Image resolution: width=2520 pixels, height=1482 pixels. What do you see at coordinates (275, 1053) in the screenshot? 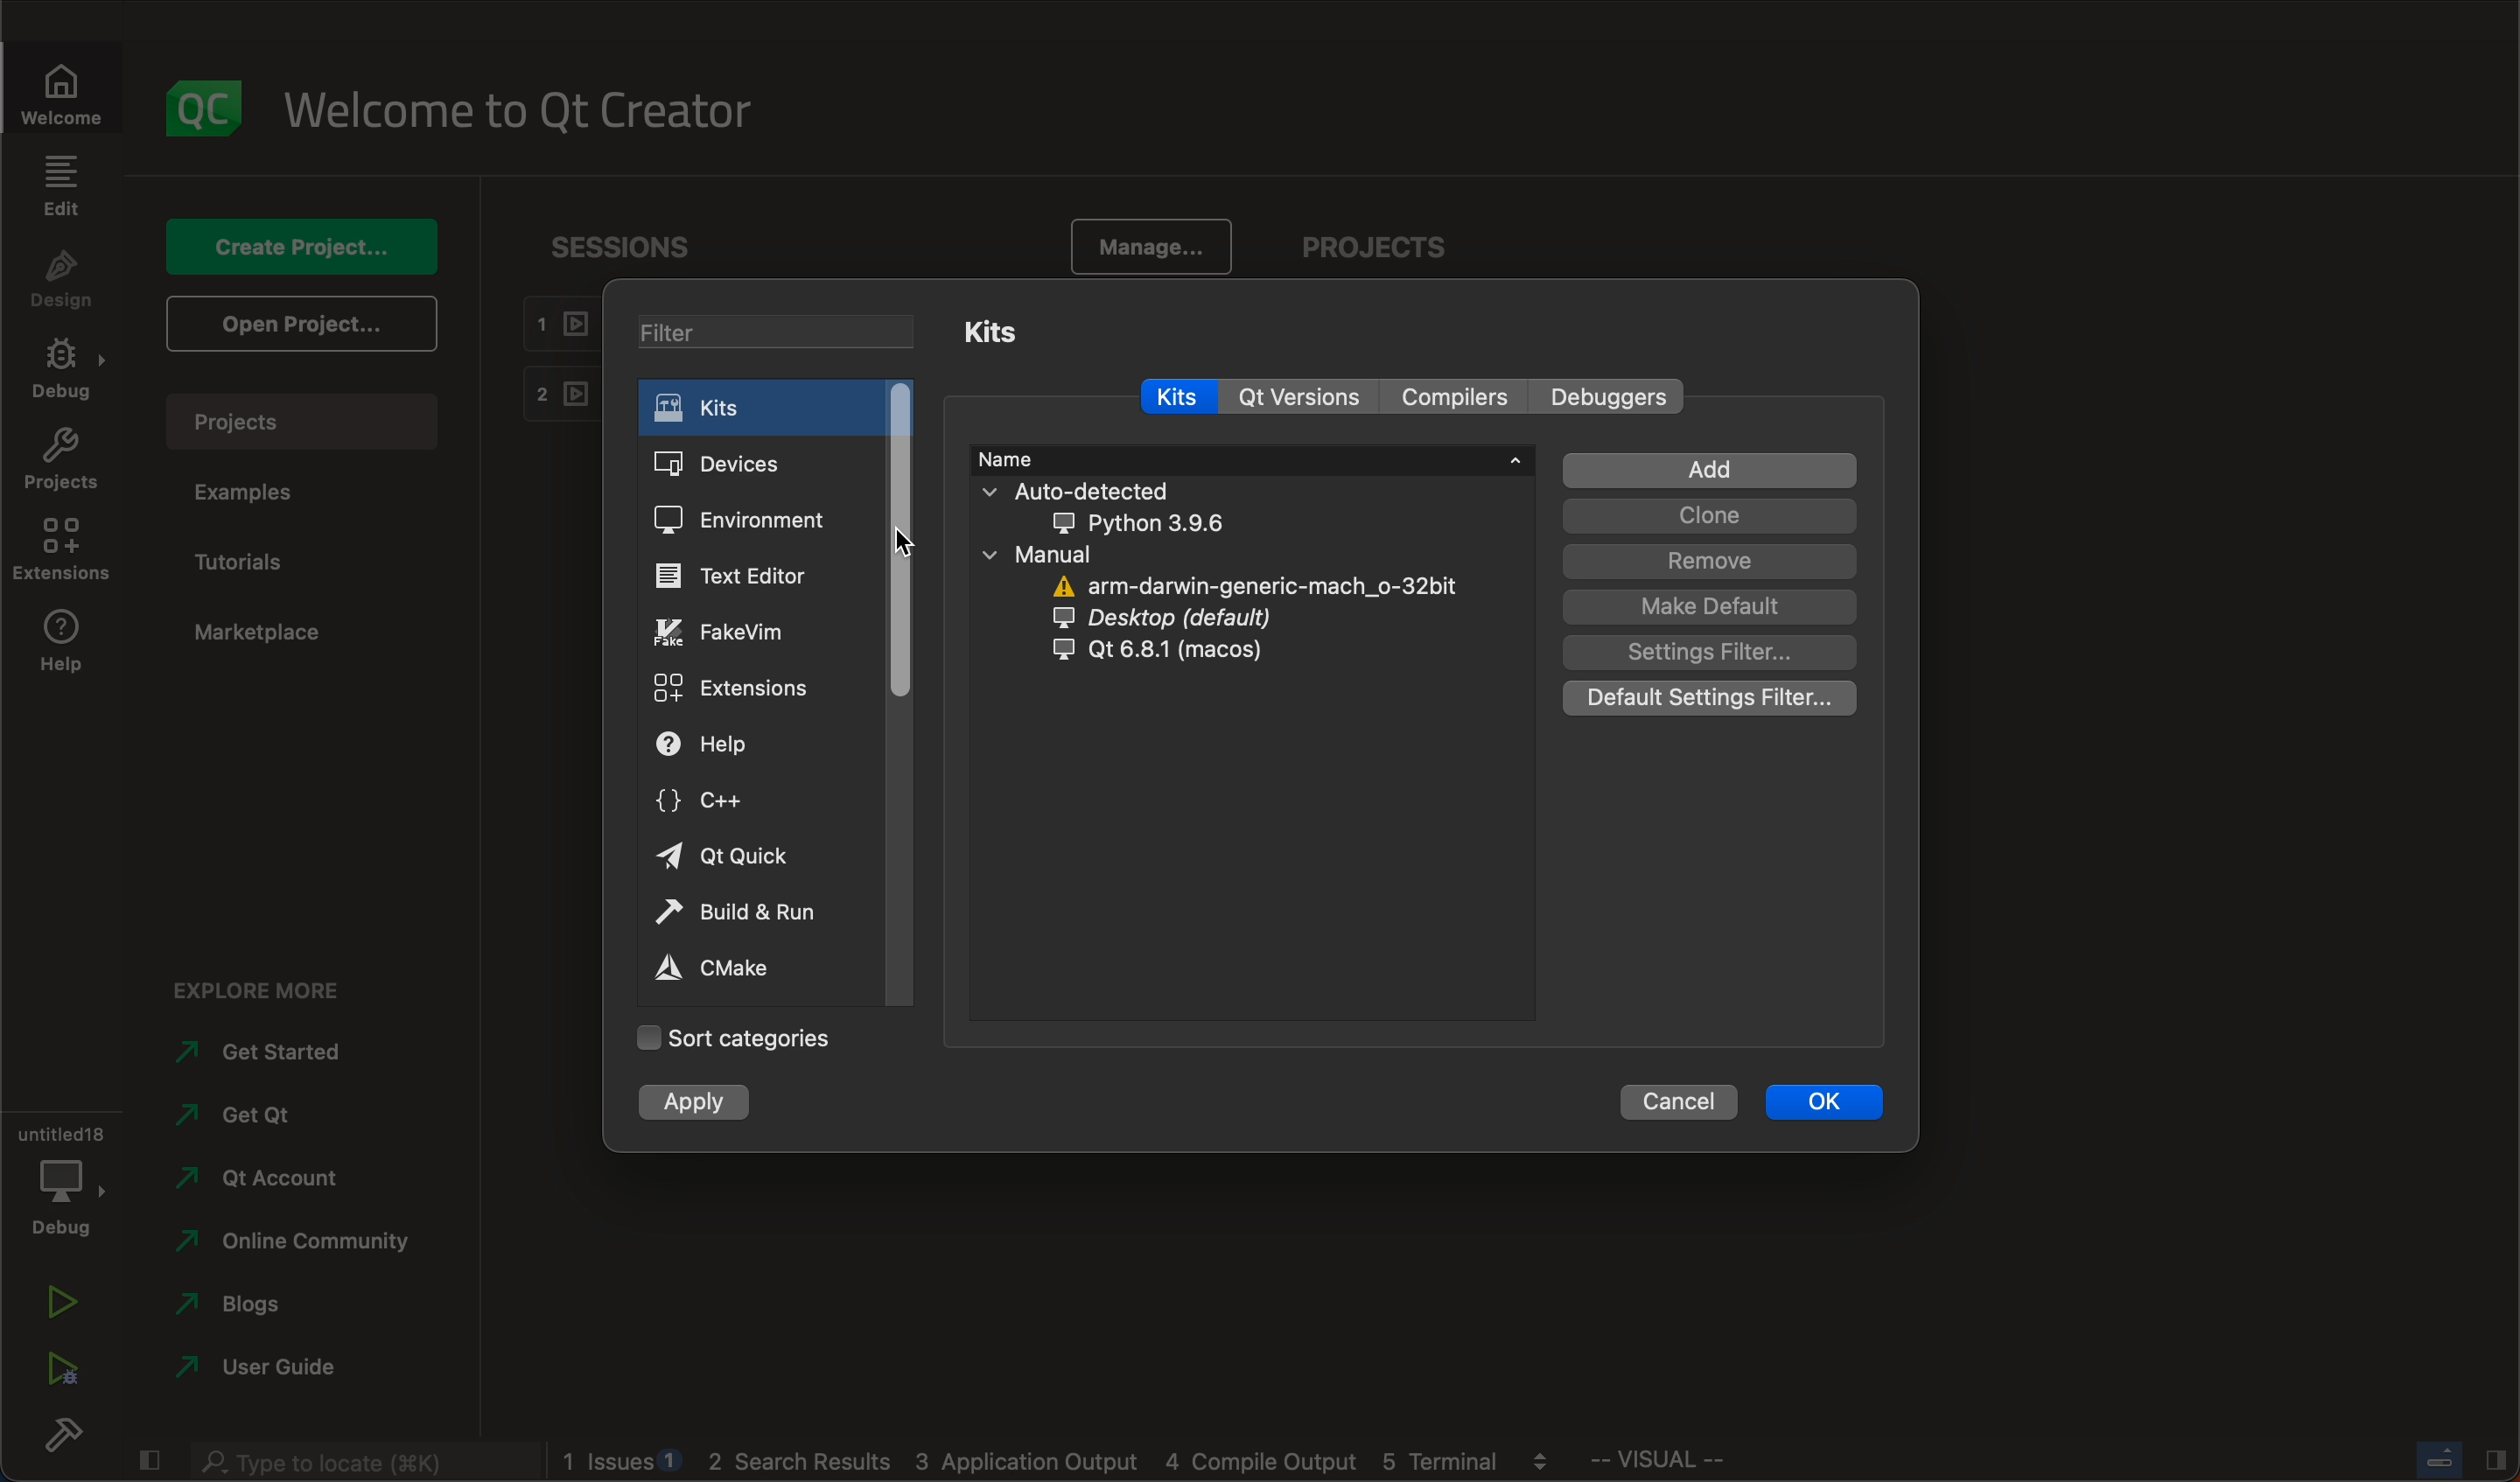
I see `started` at bounding box center [275, 1053].